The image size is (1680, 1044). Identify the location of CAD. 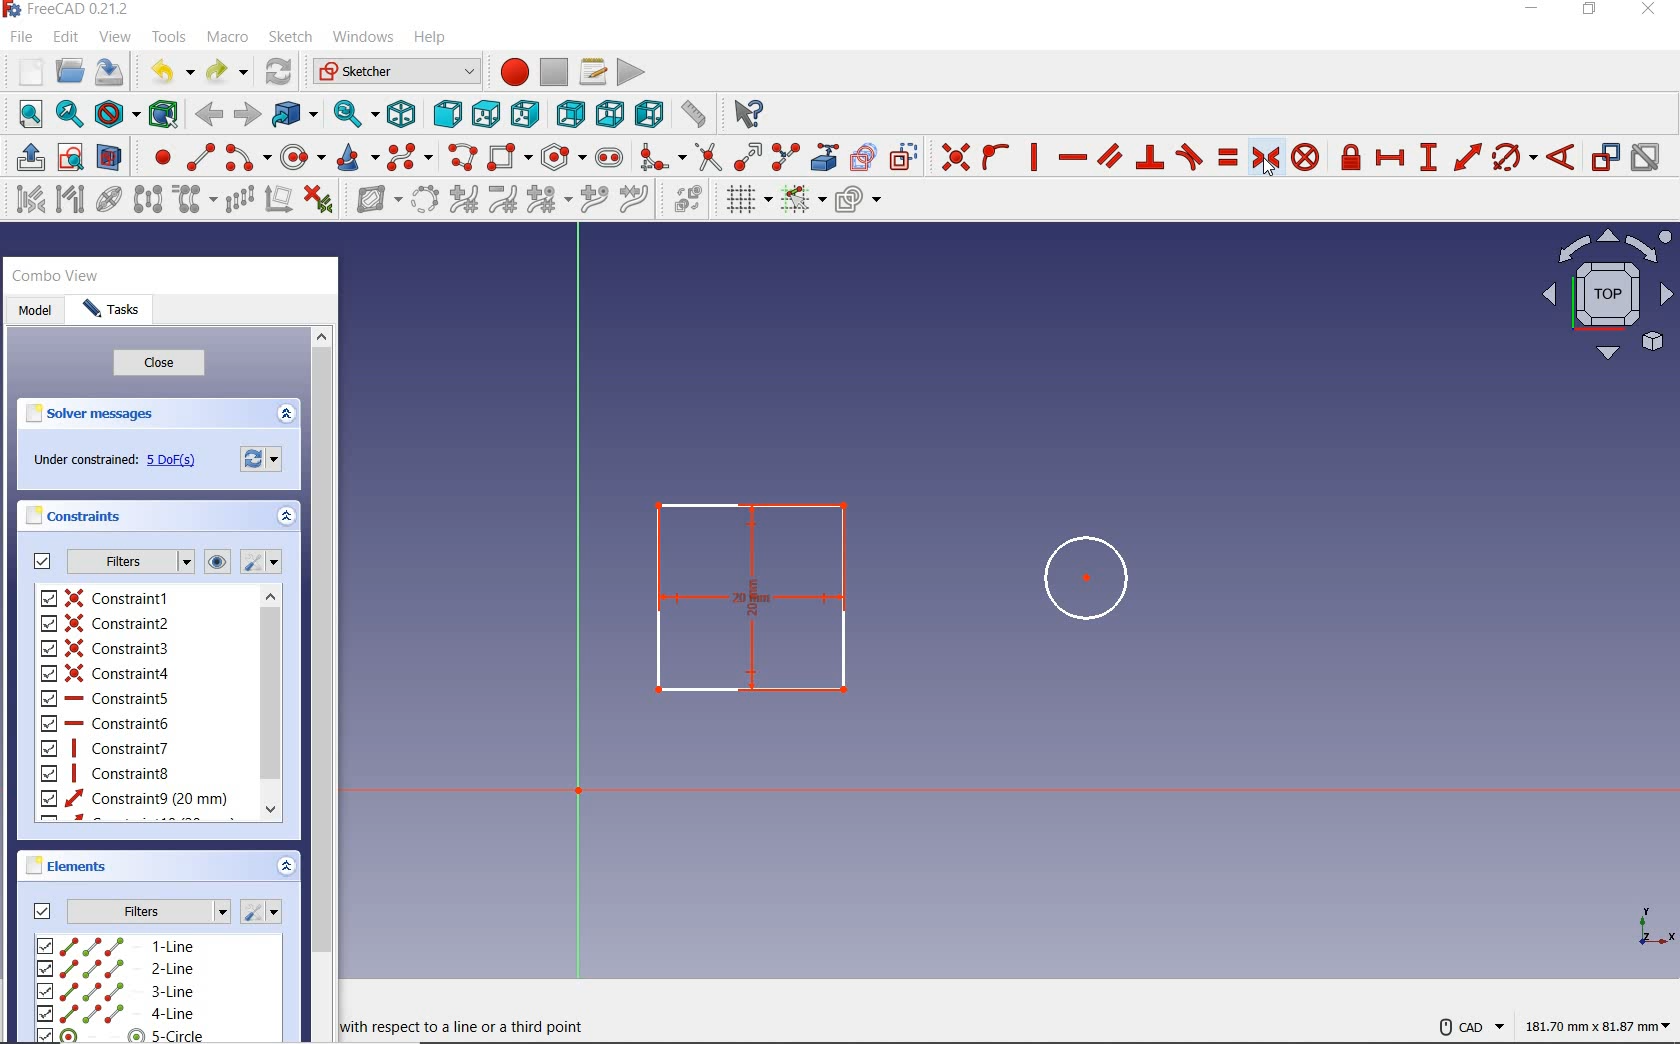
(1466, 1026).